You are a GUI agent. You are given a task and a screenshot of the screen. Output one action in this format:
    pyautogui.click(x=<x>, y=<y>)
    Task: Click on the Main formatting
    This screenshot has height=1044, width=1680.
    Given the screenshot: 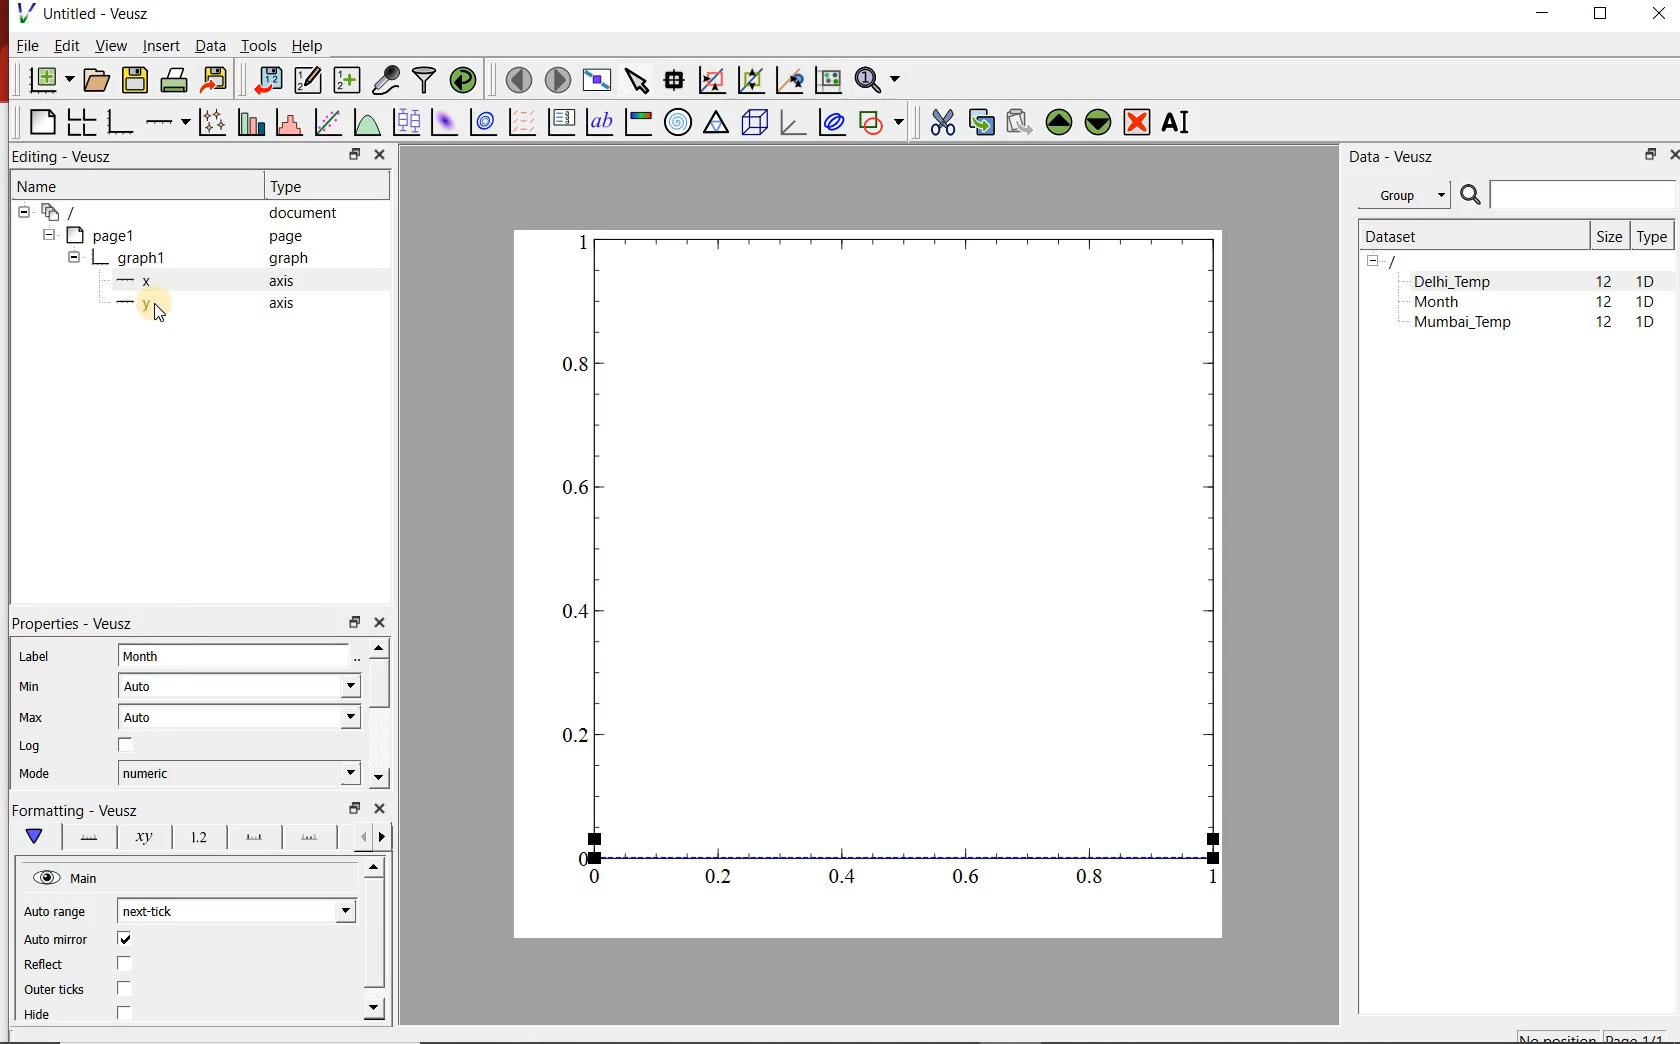 What is the action you would take?
    pyautogui.click(x=31, y=837)
    